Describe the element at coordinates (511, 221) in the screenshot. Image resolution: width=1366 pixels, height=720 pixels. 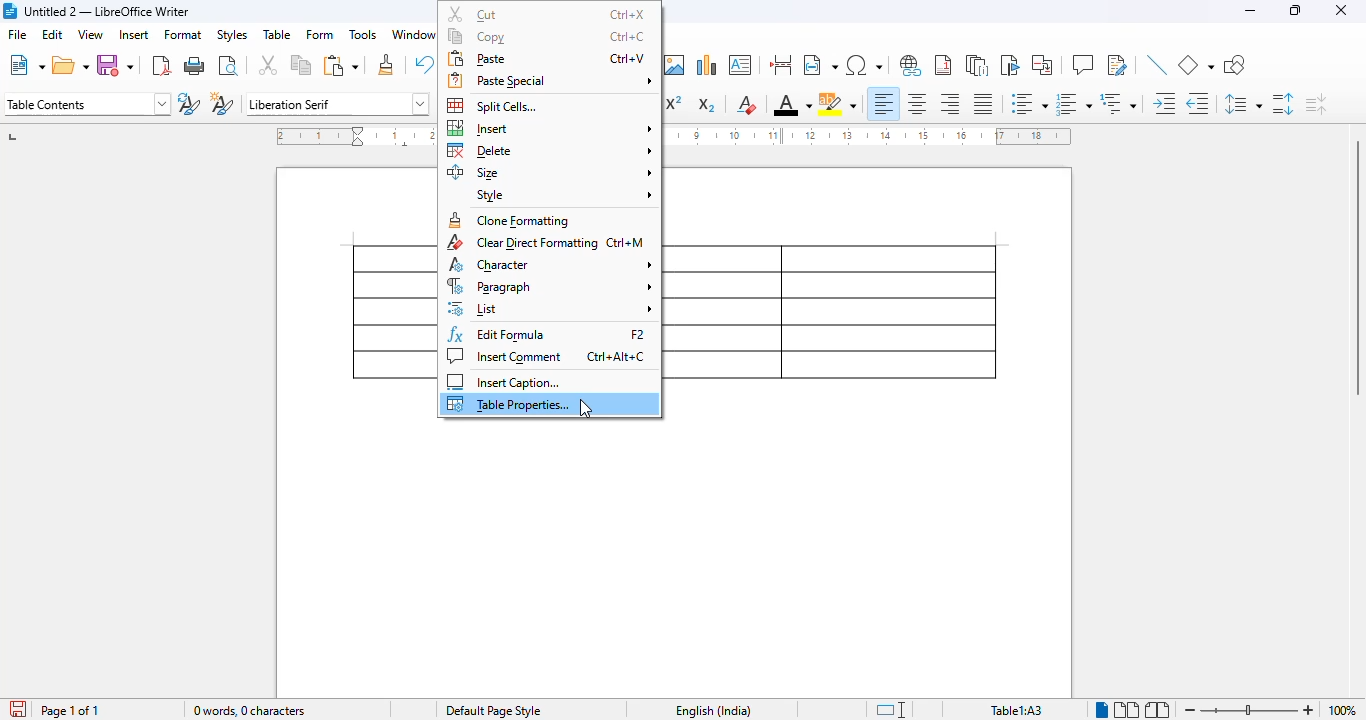
I see `clone formatting` at that location.